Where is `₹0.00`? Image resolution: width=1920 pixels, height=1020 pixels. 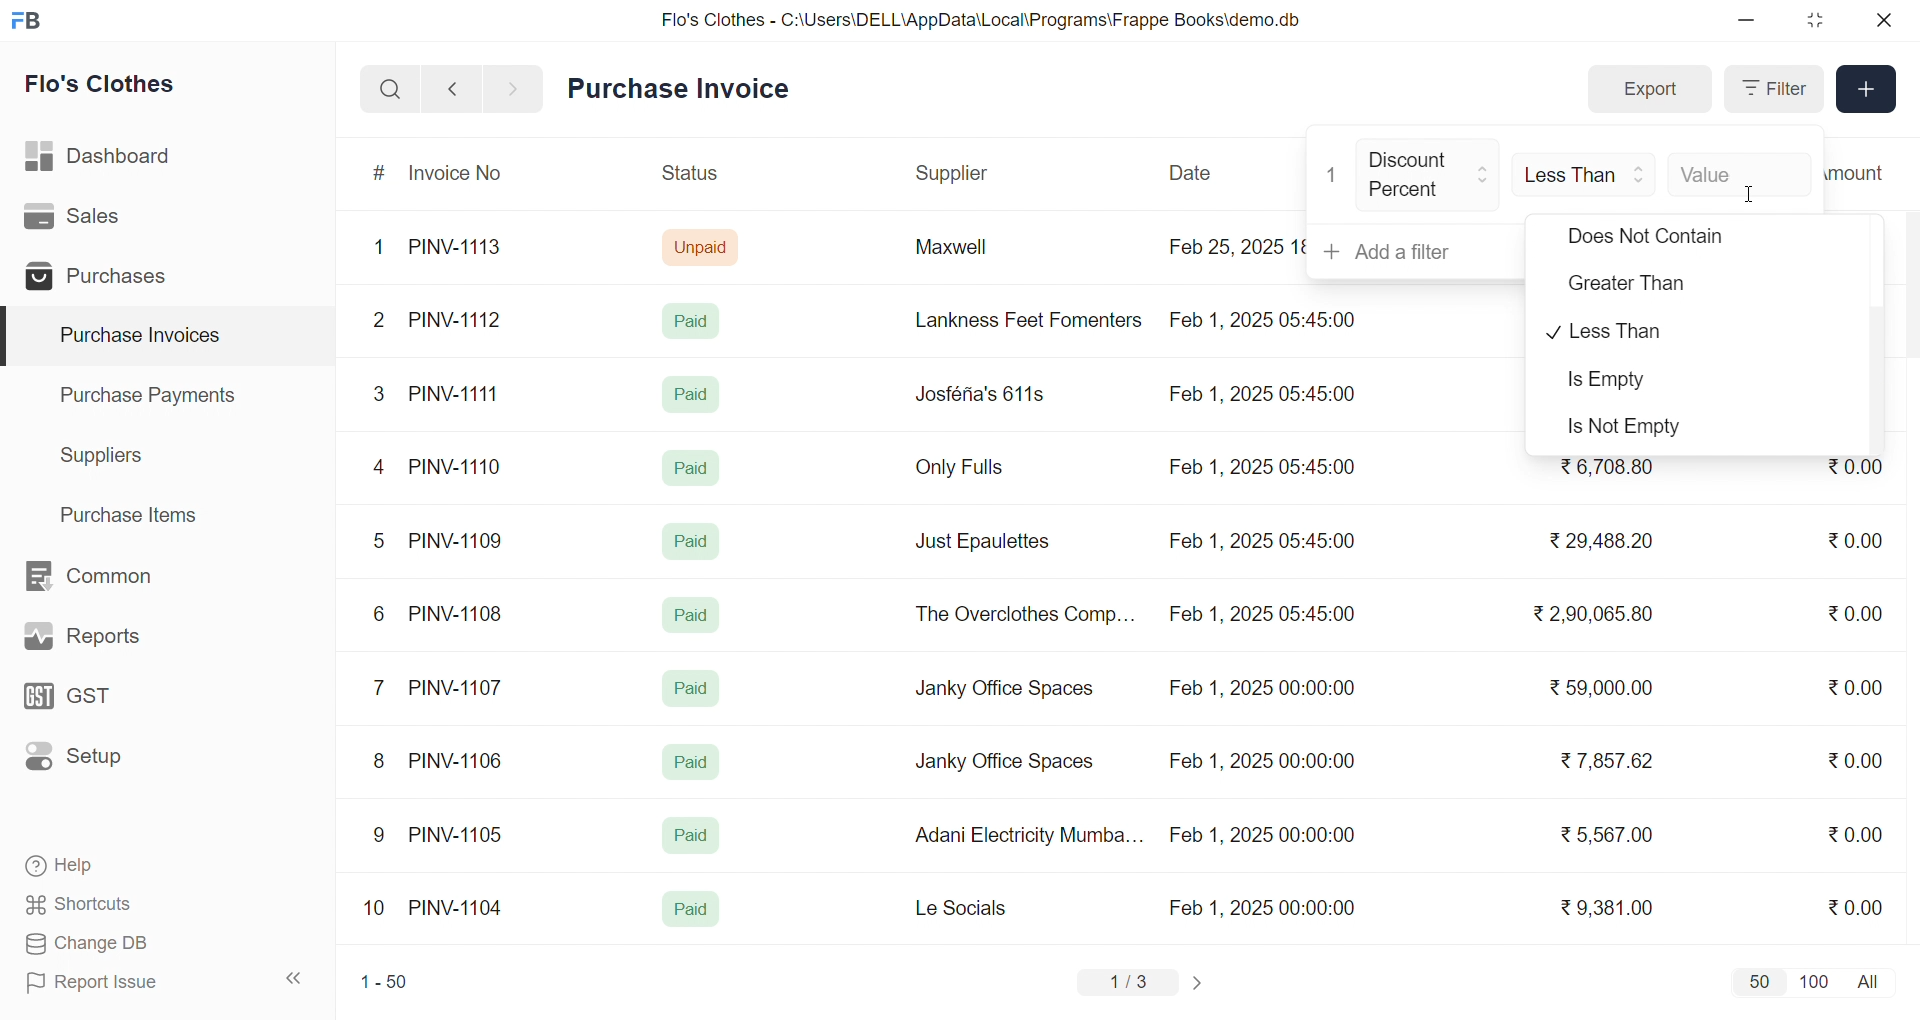
₹0.00 is located at coordinates (1861, 685).